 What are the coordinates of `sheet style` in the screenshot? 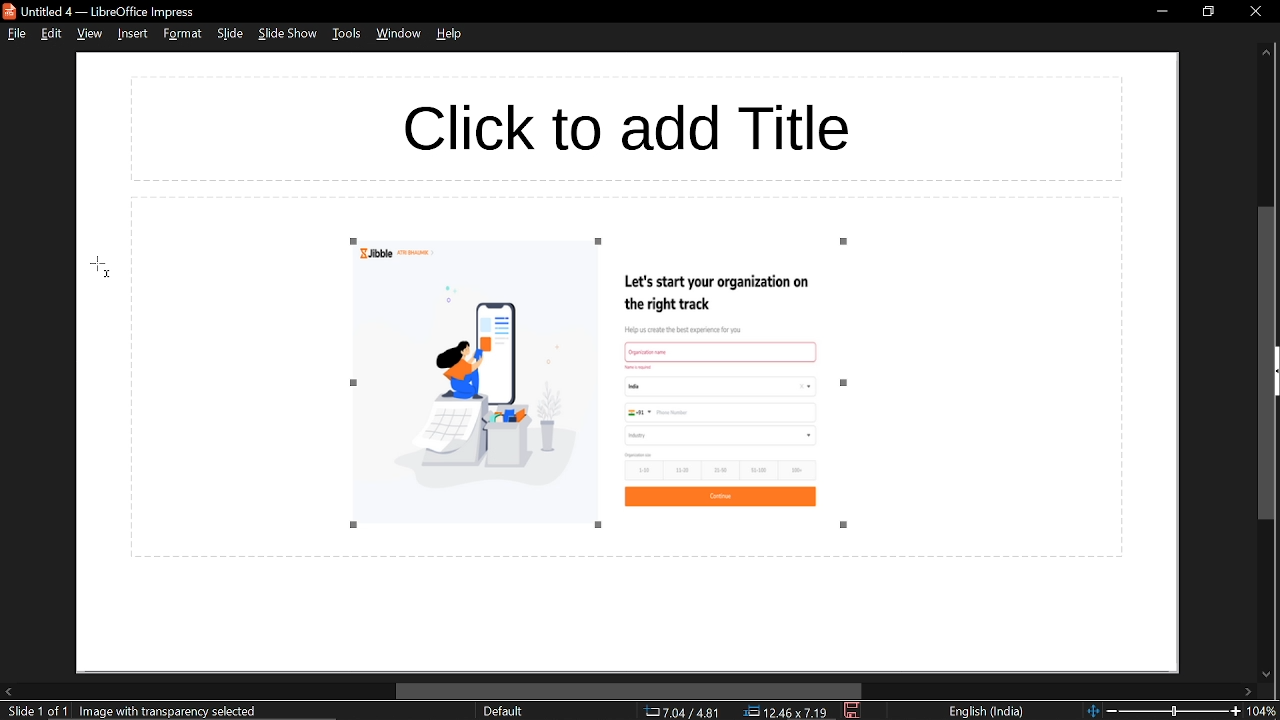 It's located at (502, 712).